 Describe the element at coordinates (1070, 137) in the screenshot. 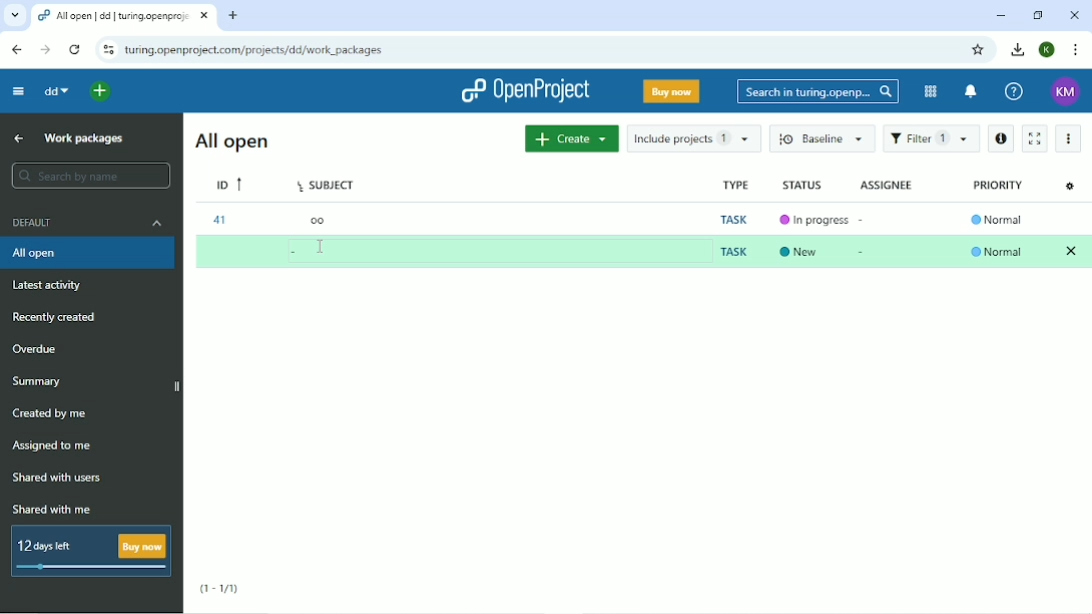

I see `More actions` at that location.